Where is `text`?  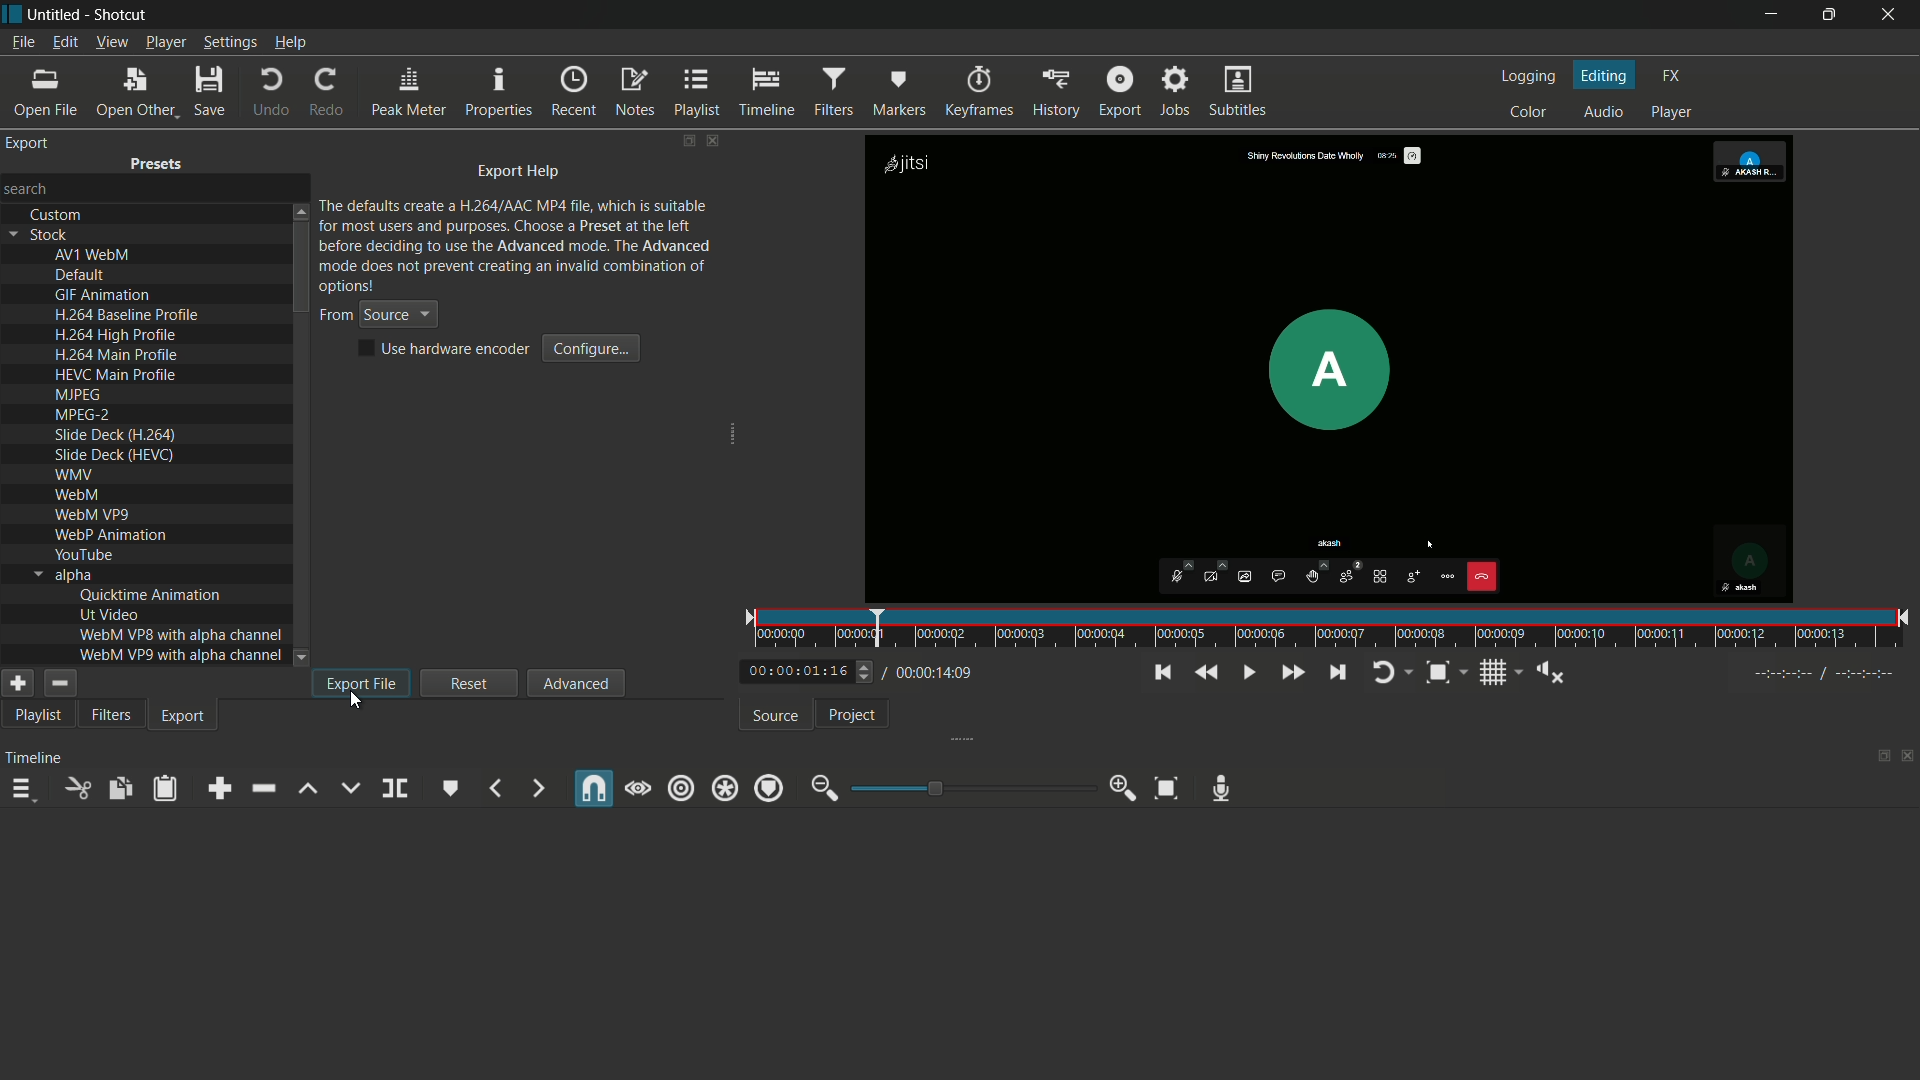
text is located at coordinates (85, 554).